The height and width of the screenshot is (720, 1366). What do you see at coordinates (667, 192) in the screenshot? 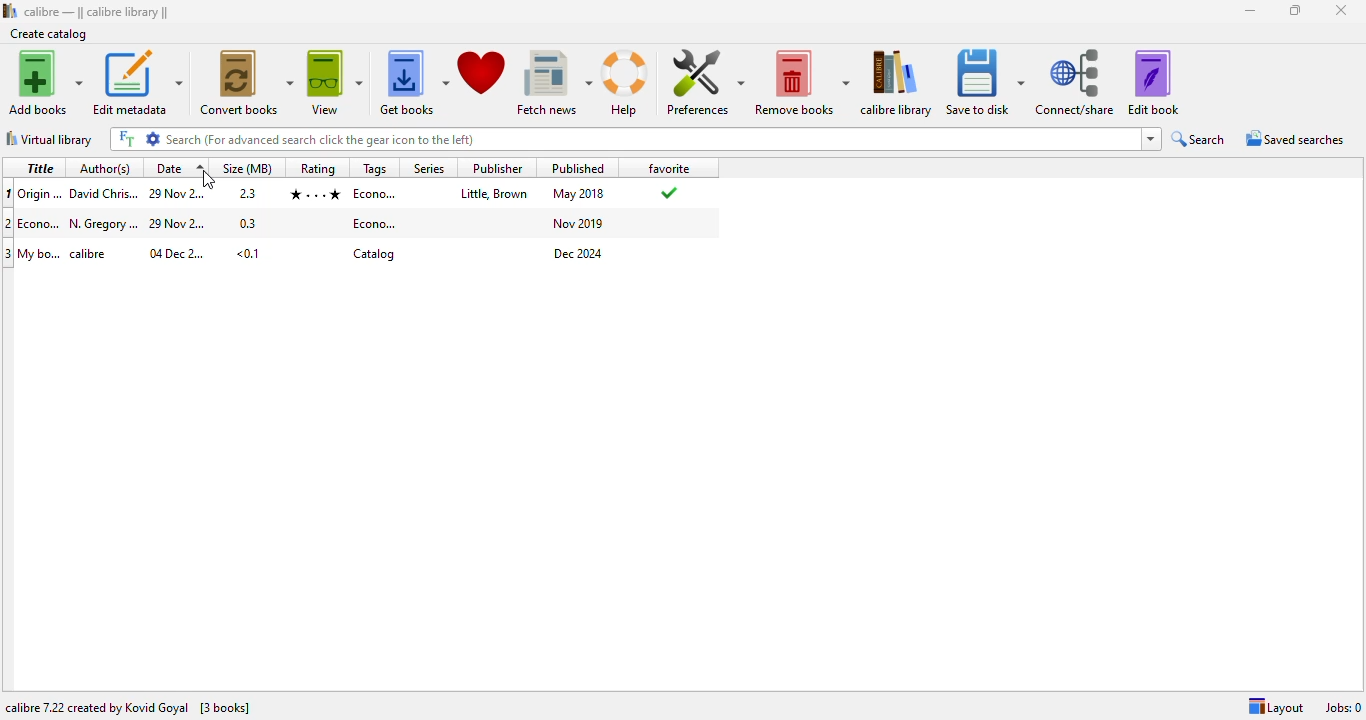
I see `added to favorites` at bounding box center [667, 192].